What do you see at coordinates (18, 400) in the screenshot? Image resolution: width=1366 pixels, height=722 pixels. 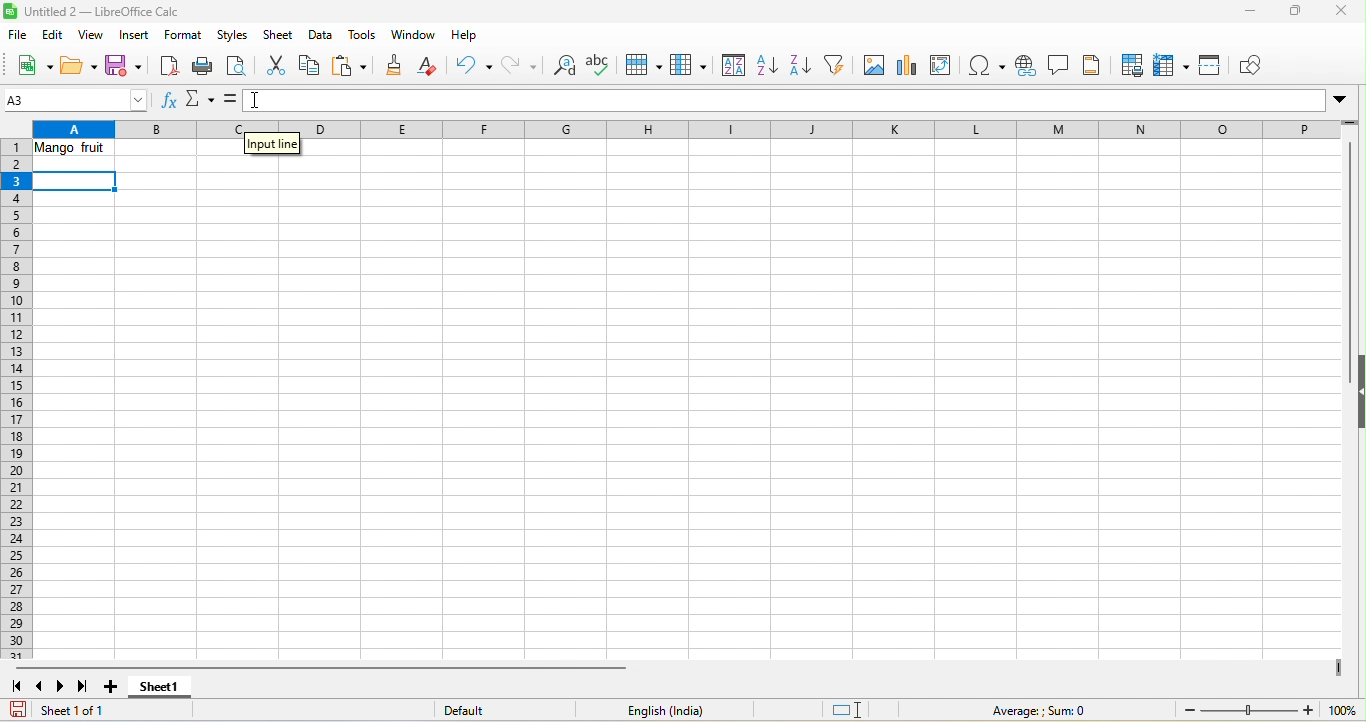 I see `rows` at bounding box center [18, 400].